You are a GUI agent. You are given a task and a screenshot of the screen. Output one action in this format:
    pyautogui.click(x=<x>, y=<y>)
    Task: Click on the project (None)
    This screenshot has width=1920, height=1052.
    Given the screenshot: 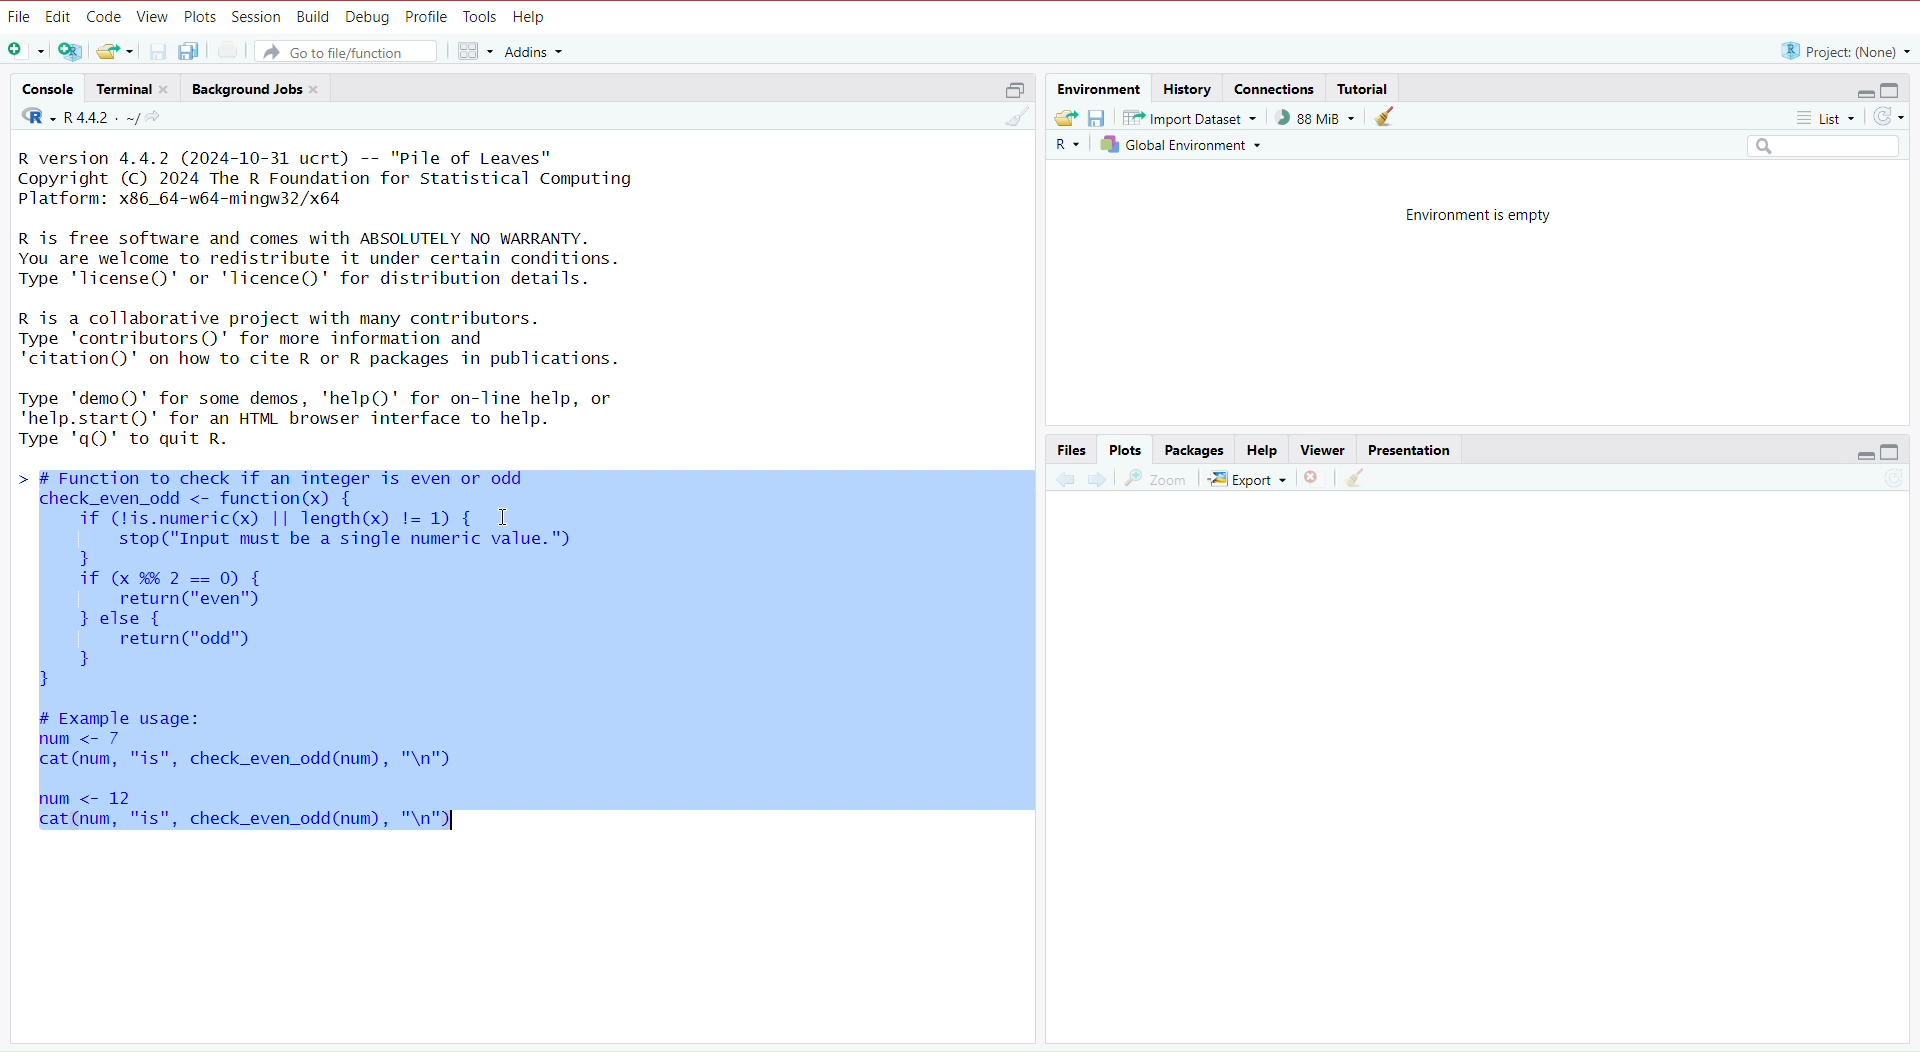 What is the action you would take?
    pyautogui.click(x=1843, y=51)
    